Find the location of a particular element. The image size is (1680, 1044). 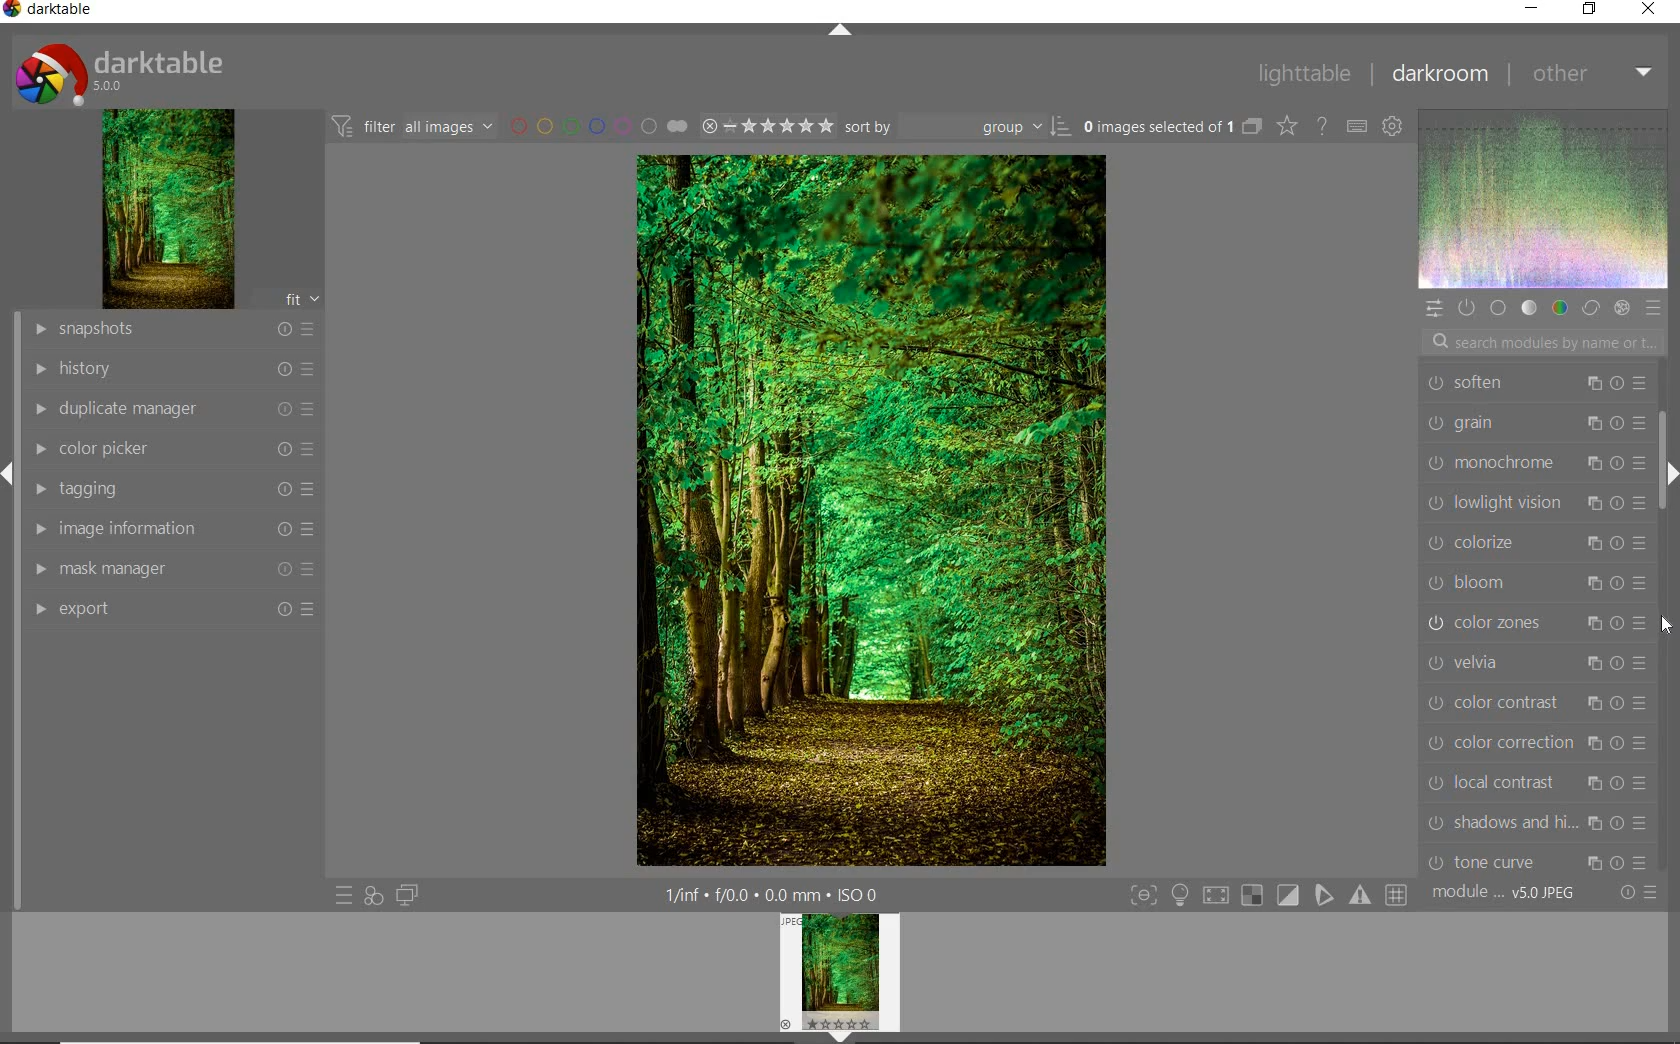

CHANGE TYPE OVERRELAY is located at coordinates (1288, 126).